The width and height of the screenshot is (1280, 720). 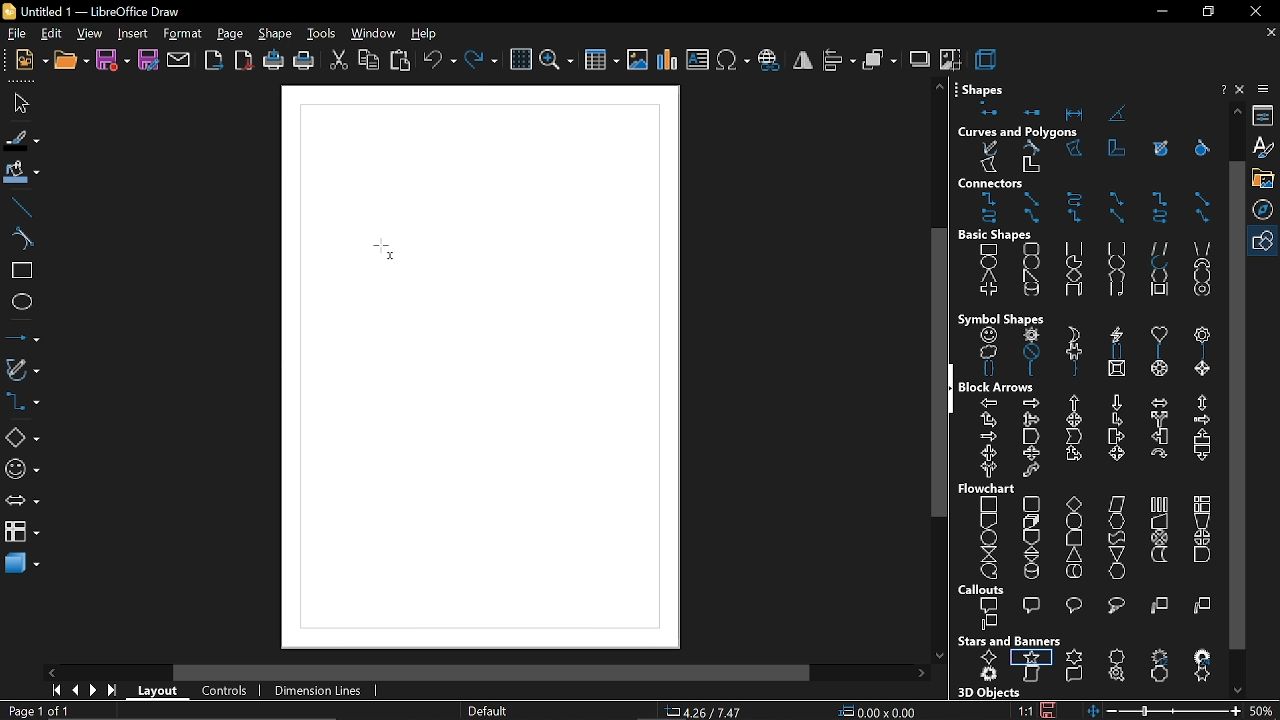 I want to click on current page, so click(x=35, y=711).